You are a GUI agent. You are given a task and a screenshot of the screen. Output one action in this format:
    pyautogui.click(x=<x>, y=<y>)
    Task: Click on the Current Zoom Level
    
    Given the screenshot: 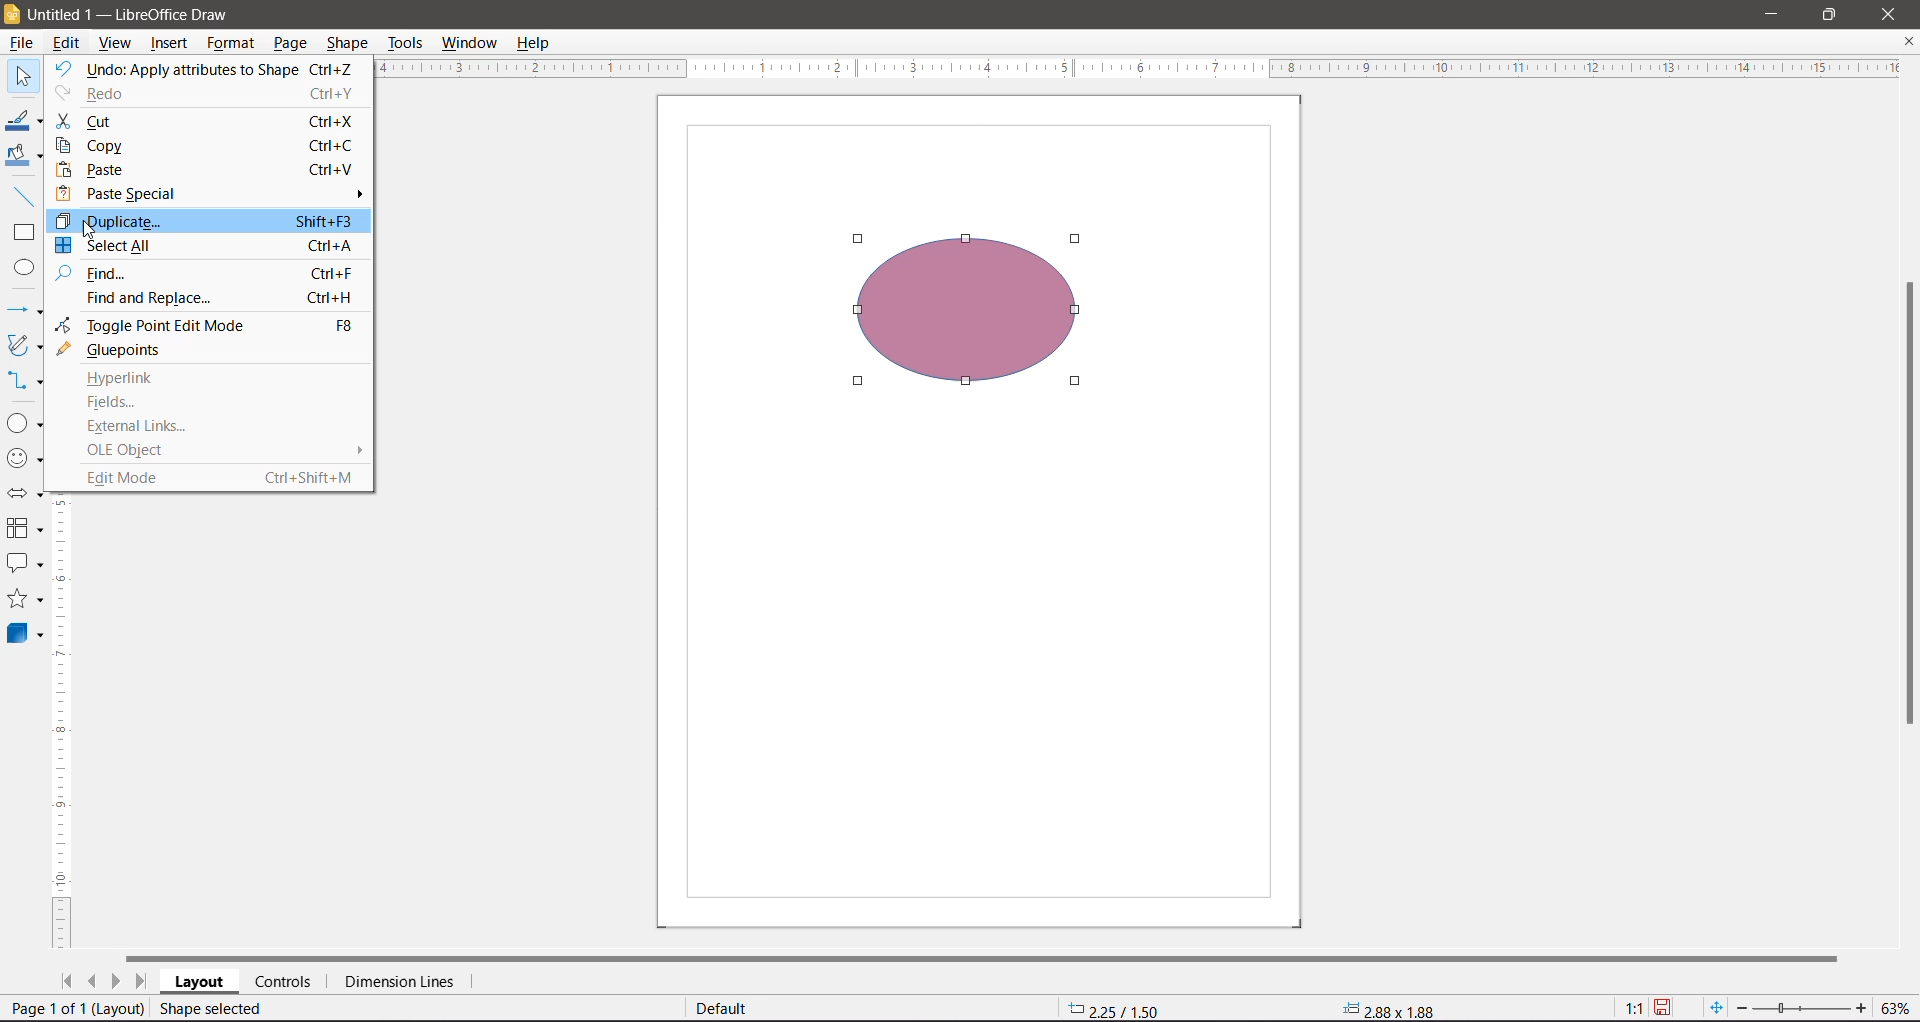 What is the action you would take?
    pyautogui.click(x=1895, y=1009)
    